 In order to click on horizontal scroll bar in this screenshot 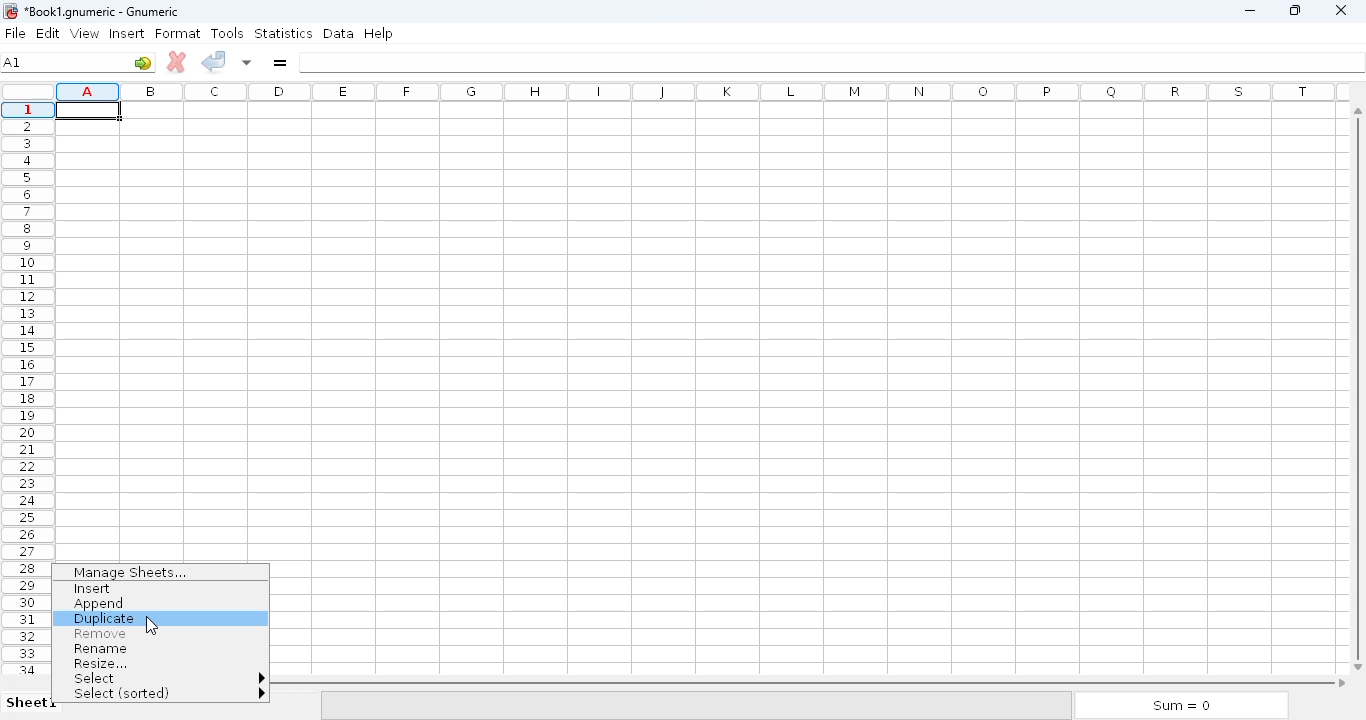, I will do `click(809, 681)`.